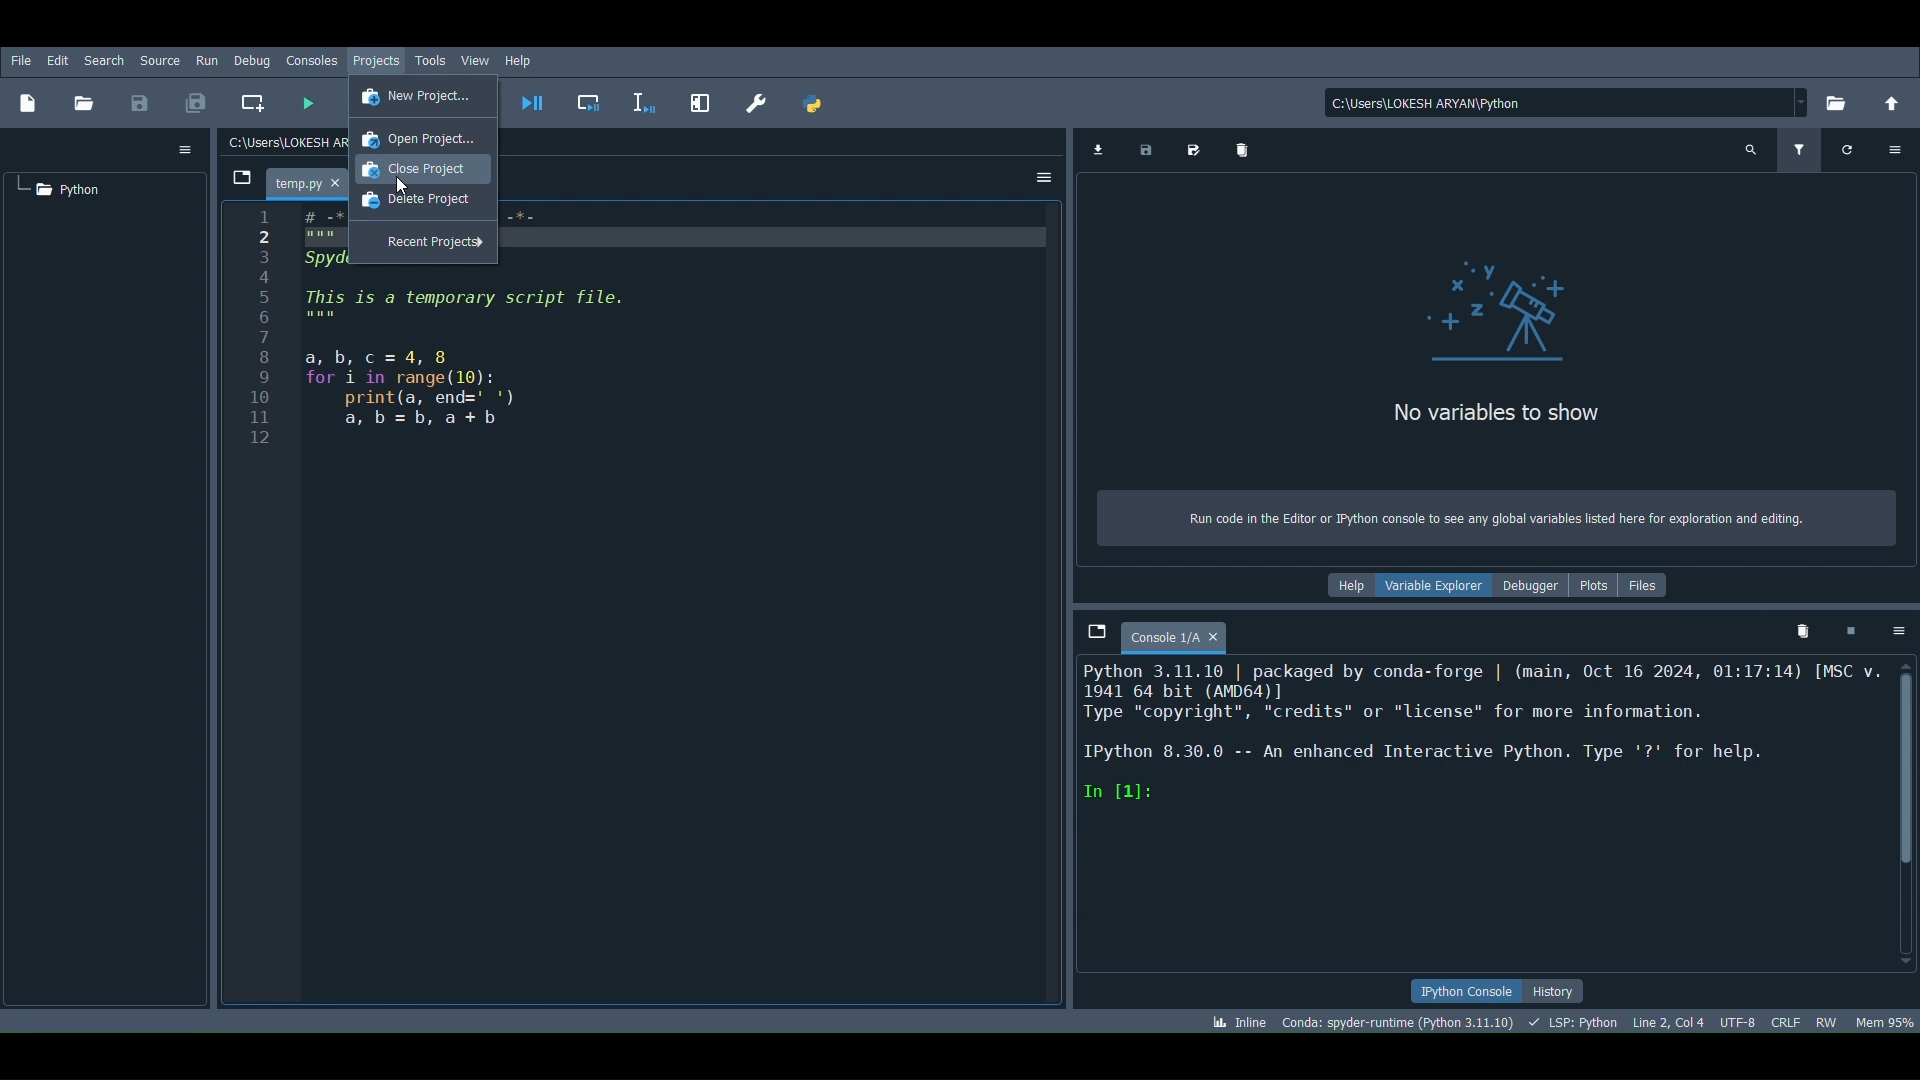  What do you see at coordinates (1788, 1019) in the screenshot?
I see `File EOL status` at bounding box center [1788, 1019].